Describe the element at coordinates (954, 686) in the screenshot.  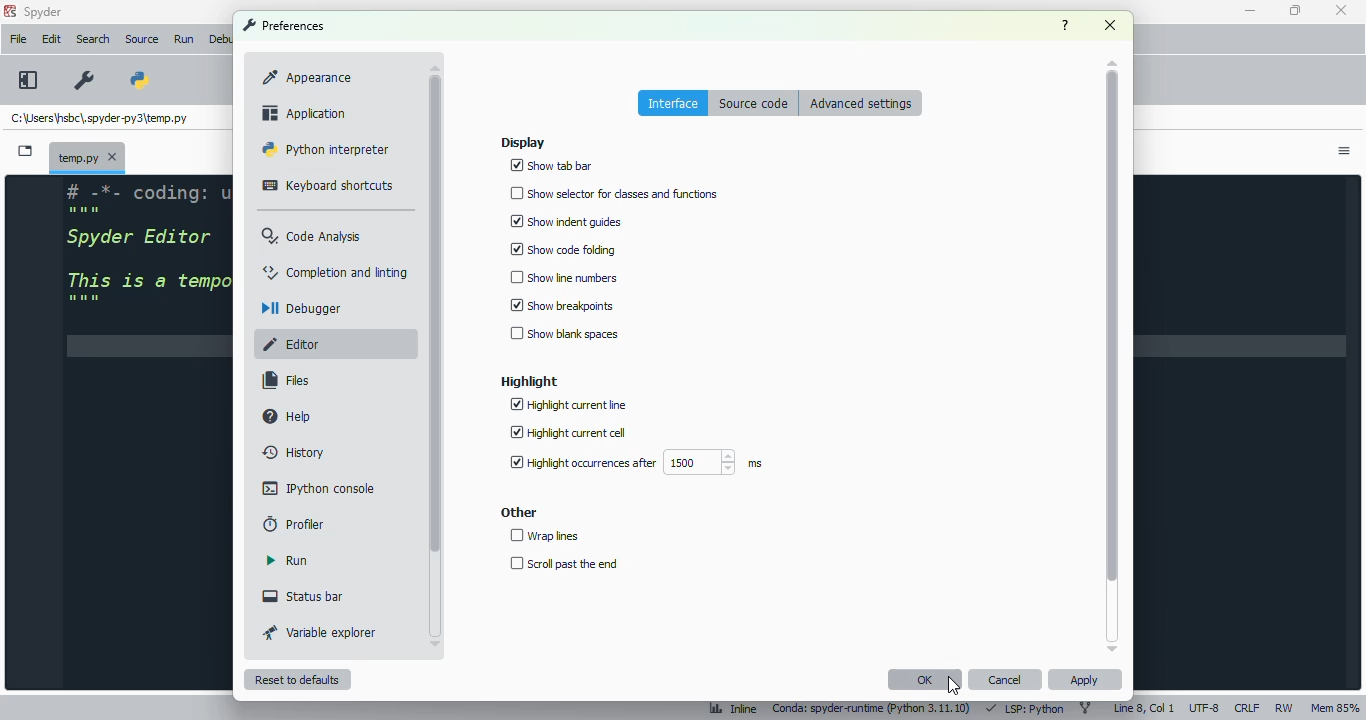
I see `cursor` at that location.